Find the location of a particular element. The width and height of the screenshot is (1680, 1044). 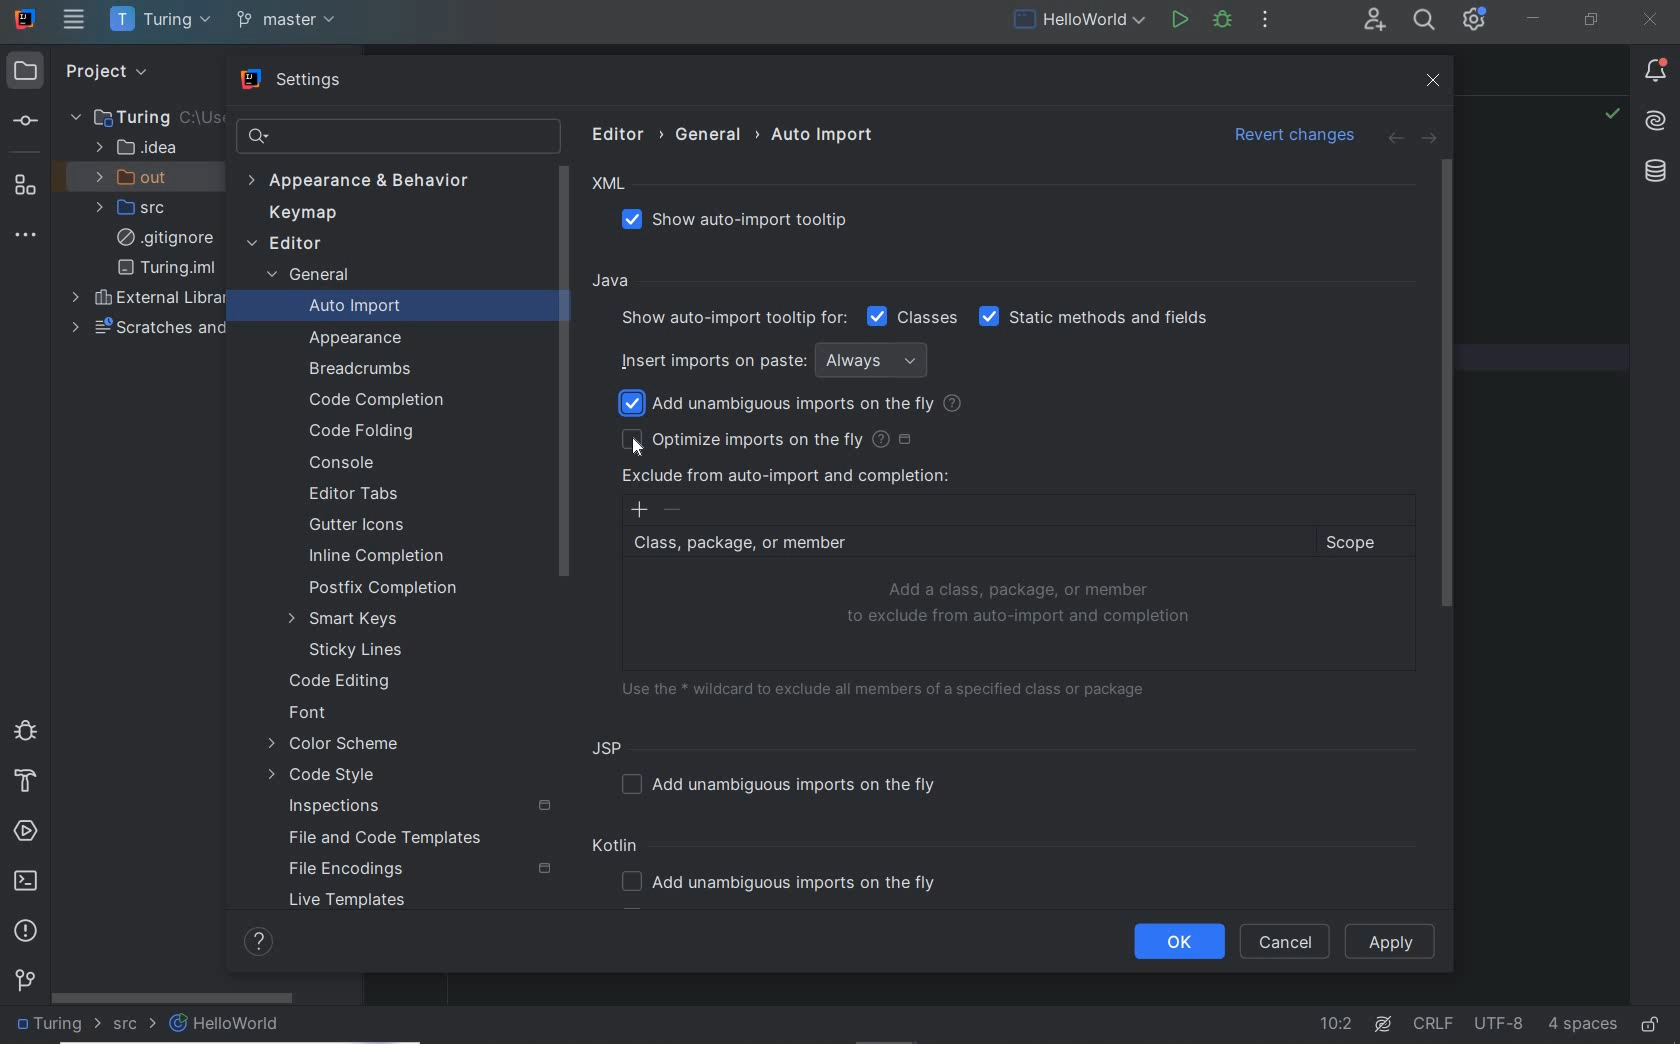

CLOSE is located at coordinates (1648, 20).